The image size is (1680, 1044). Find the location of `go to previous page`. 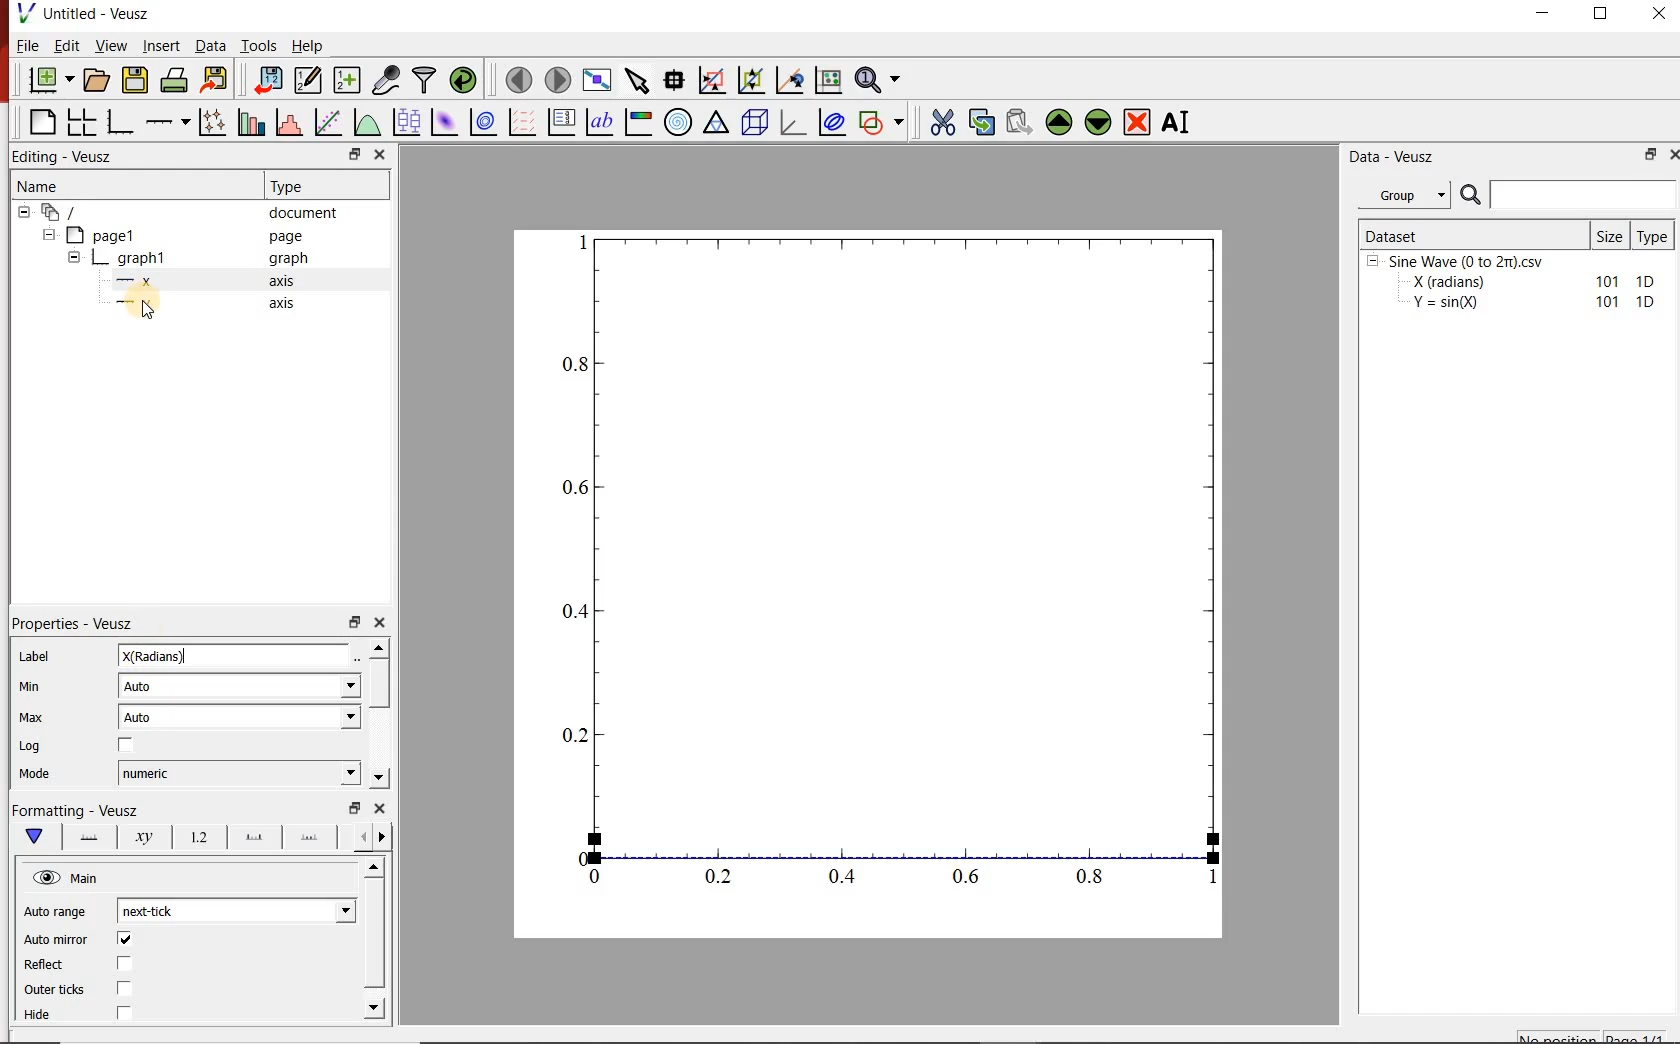

go to previous page is located at coordinates (518, 79).